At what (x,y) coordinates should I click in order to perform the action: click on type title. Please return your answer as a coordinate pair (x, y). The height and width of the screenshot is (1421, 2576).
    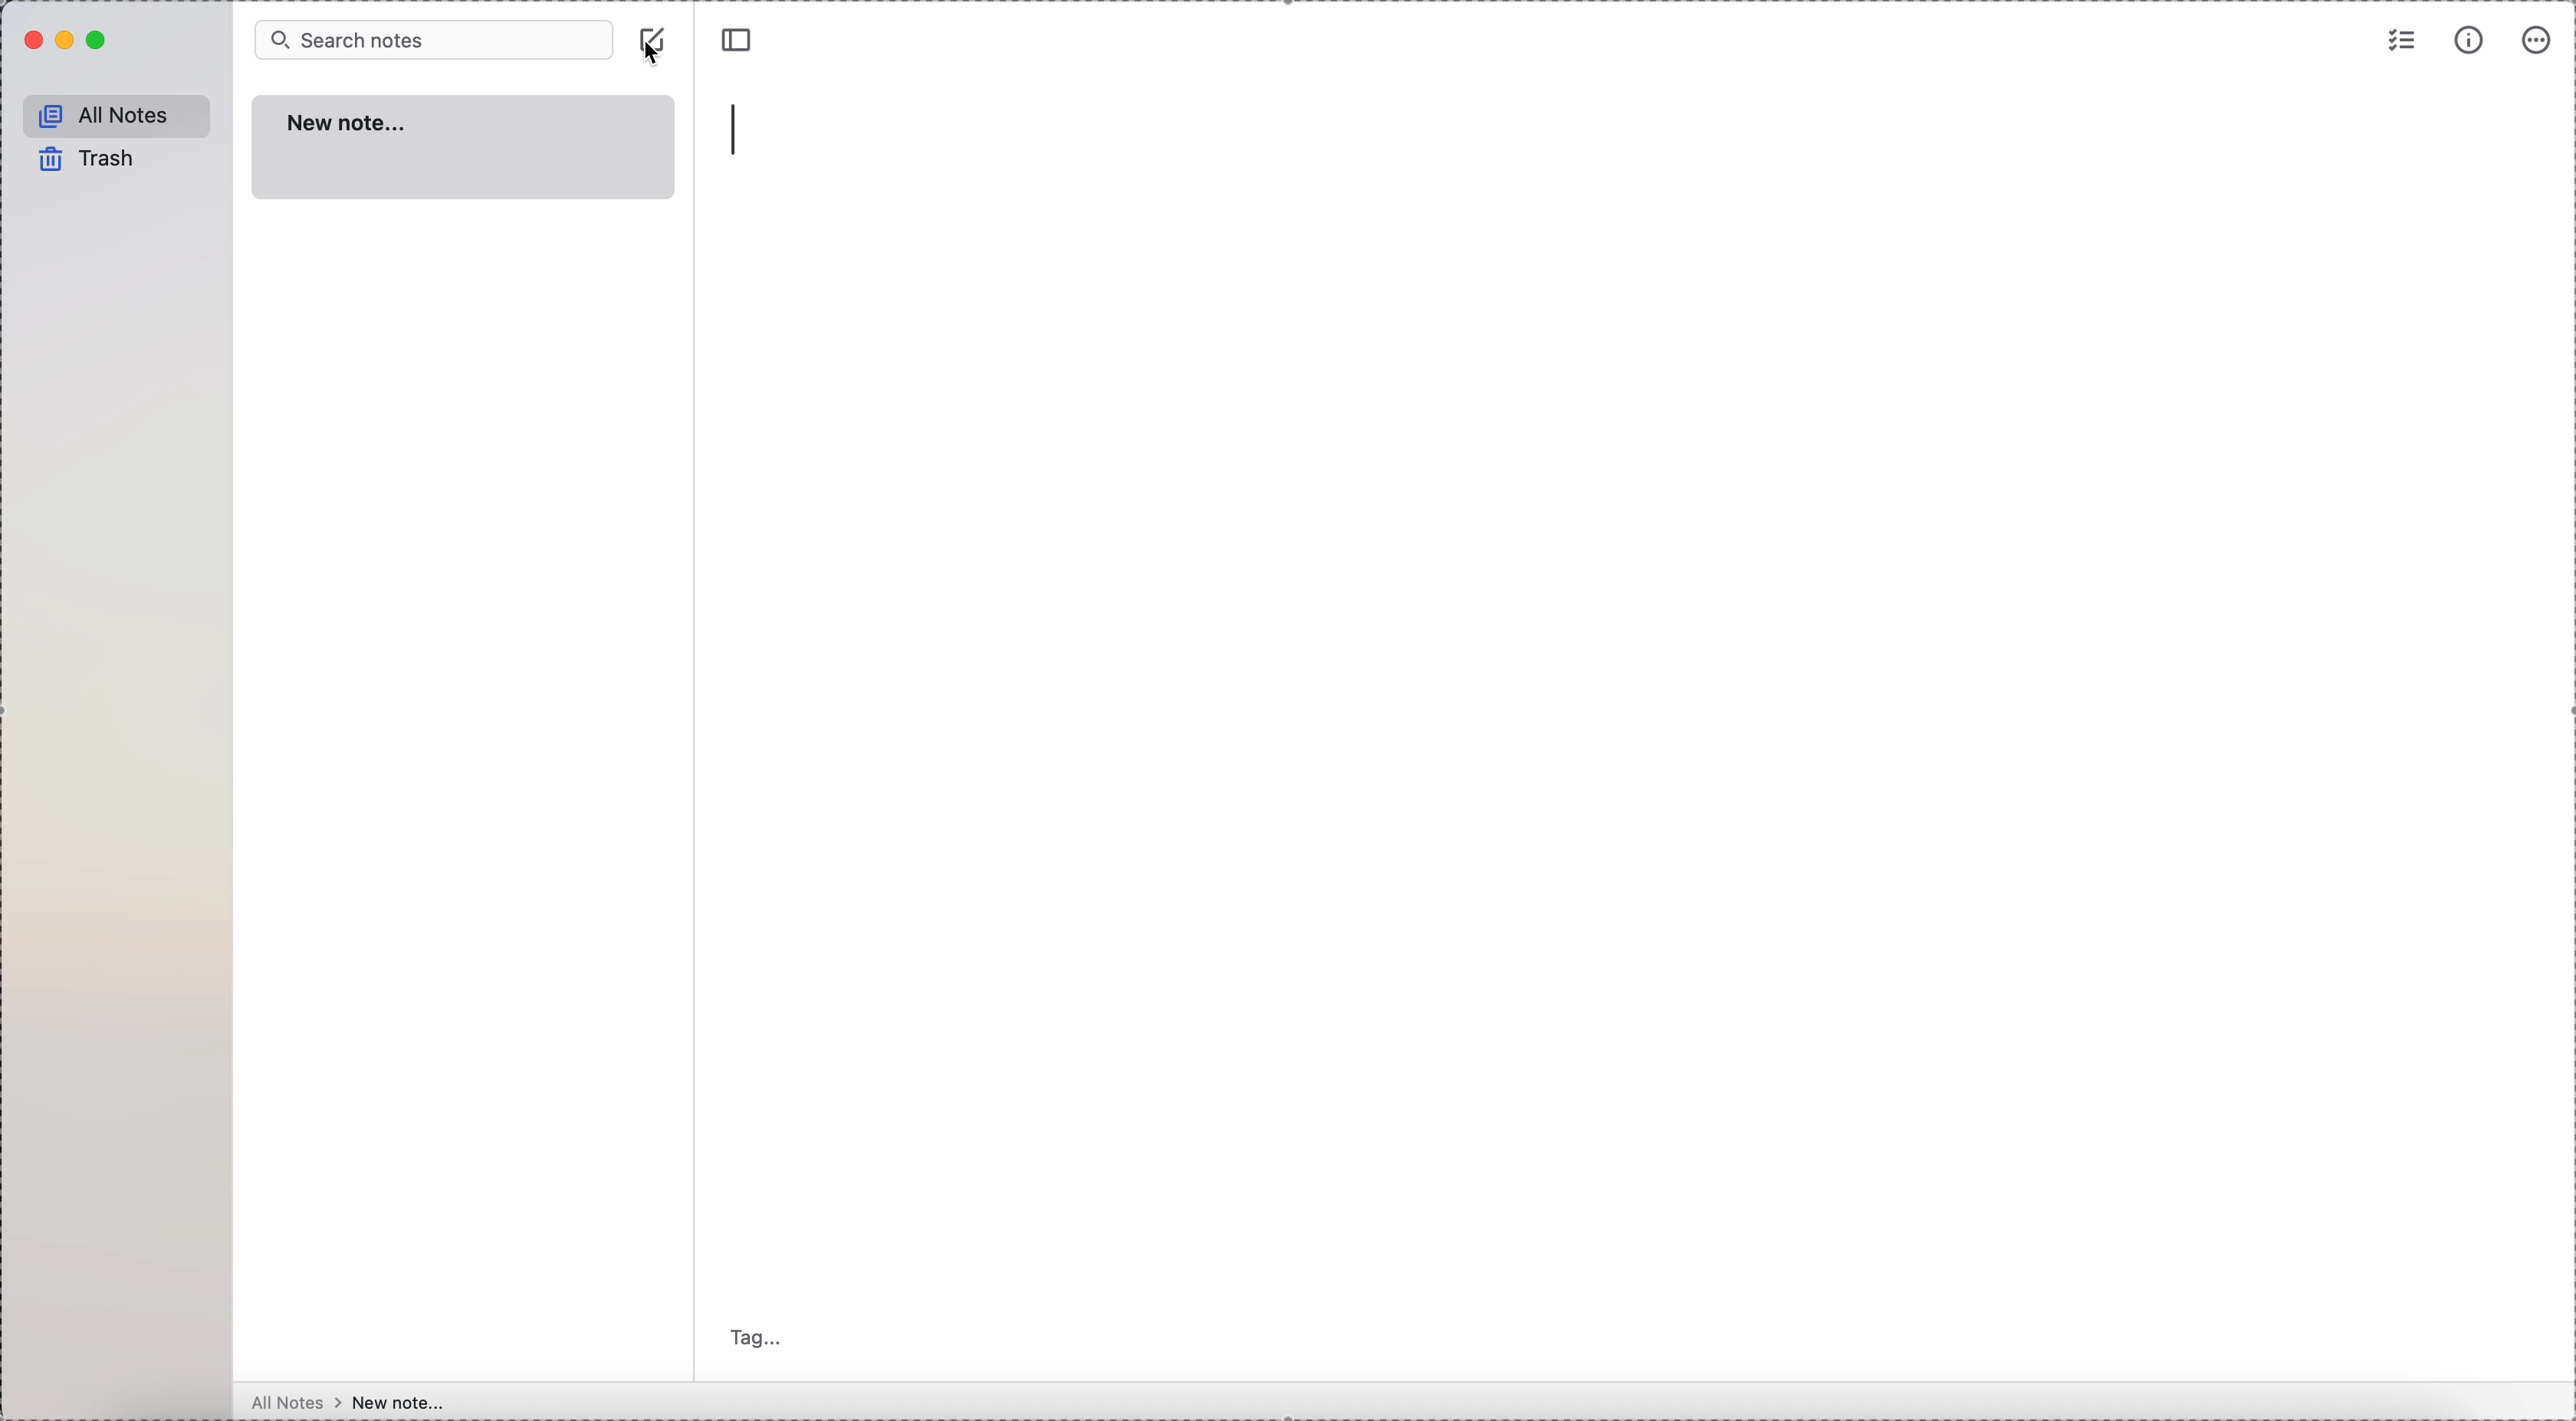
    Looking at the image, I should click on (741, 128).